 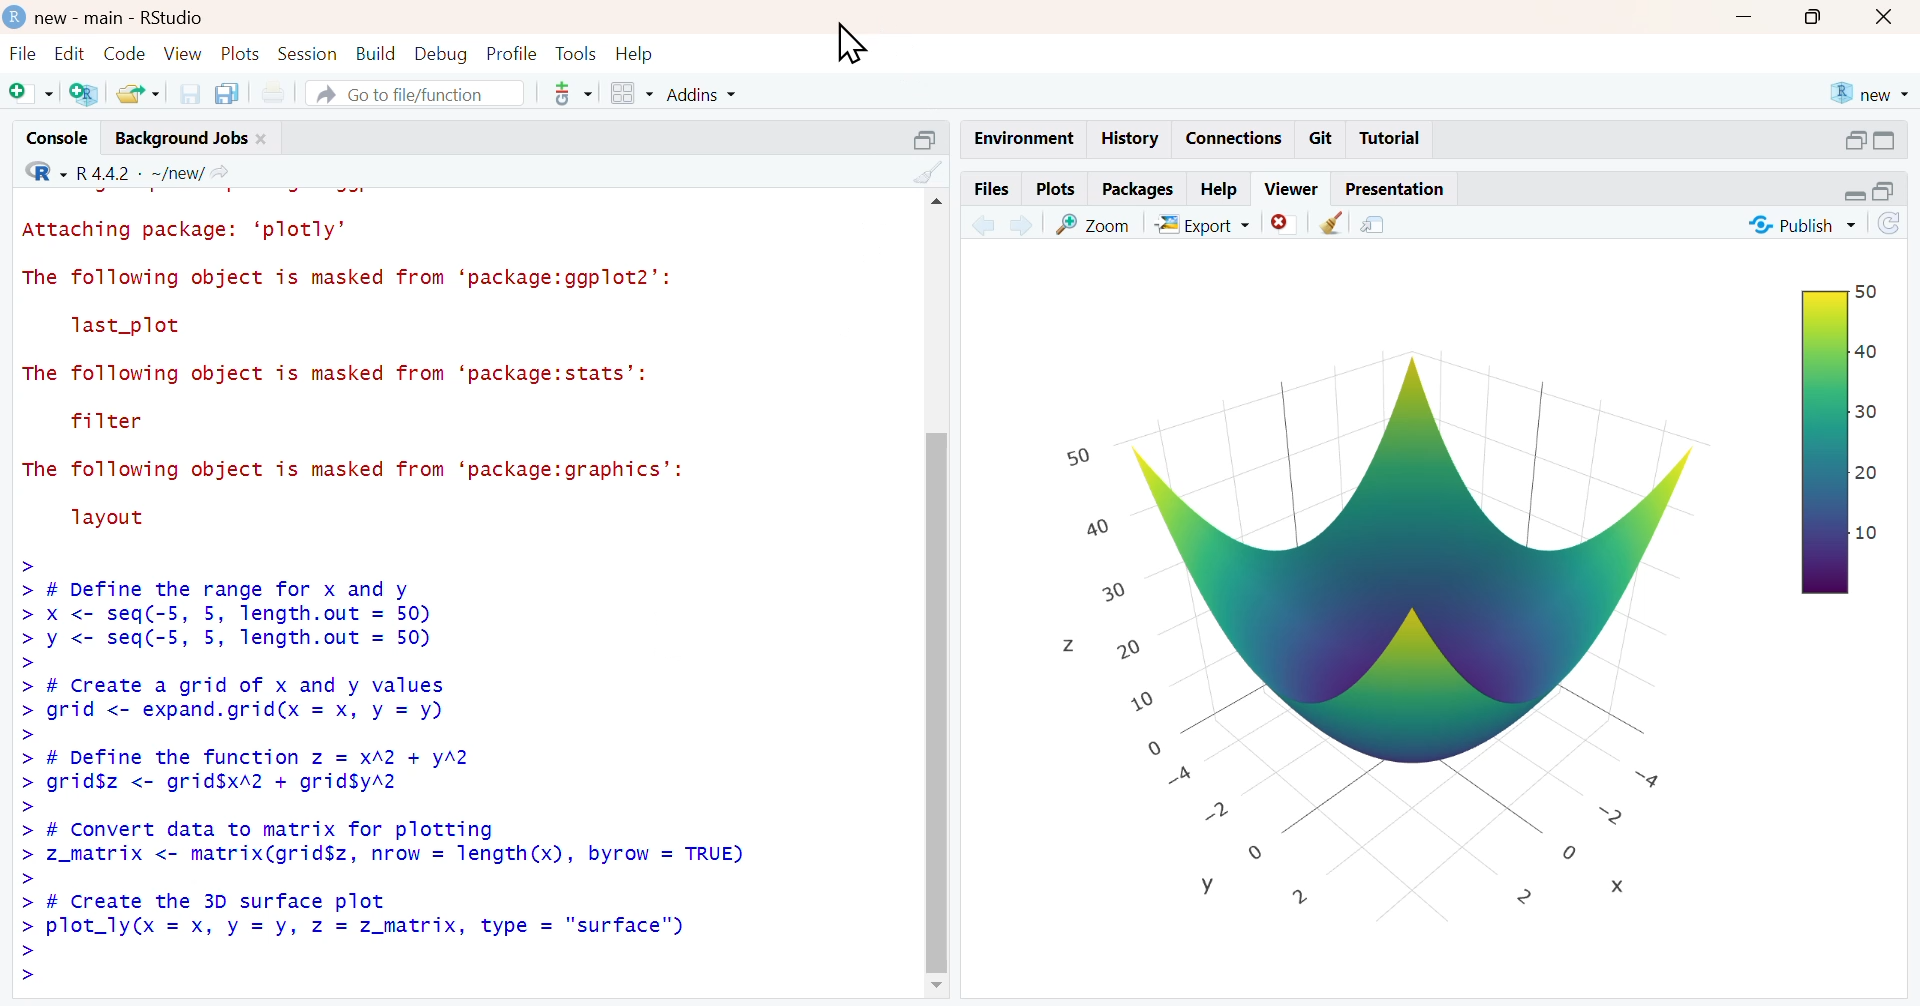 What do you see at coordinates (194, 231) in the screenshot?
I see `Attaching package: ‘plotly’` at bounding box center [194, 231].